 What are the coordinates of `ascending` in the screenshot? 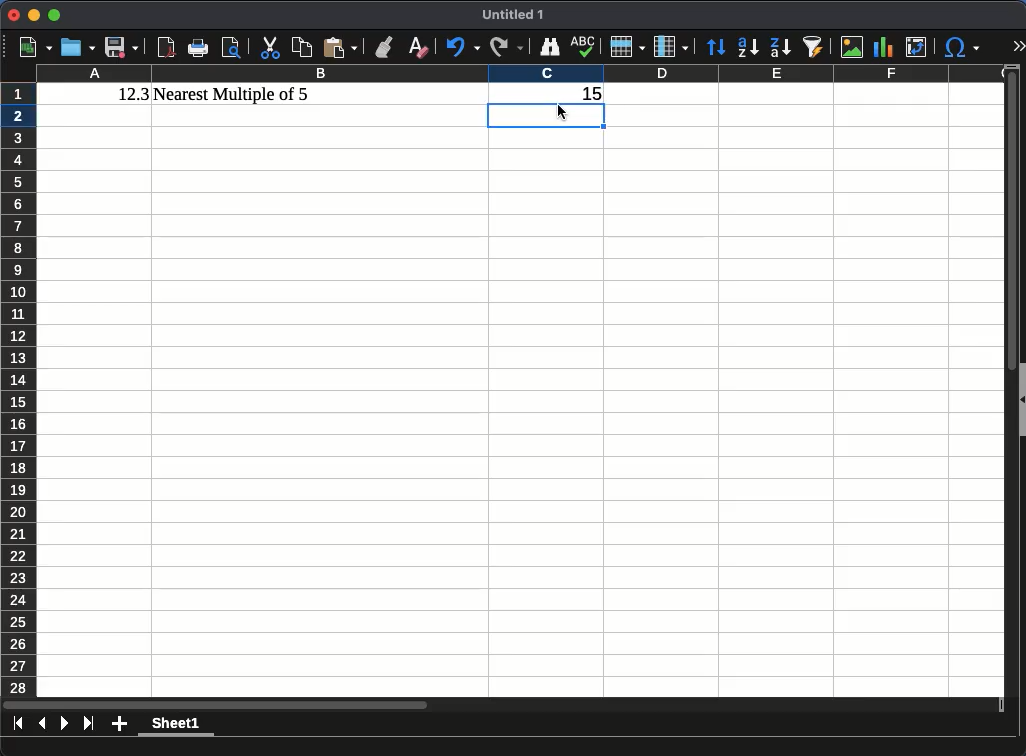 It's located at (748, 48).